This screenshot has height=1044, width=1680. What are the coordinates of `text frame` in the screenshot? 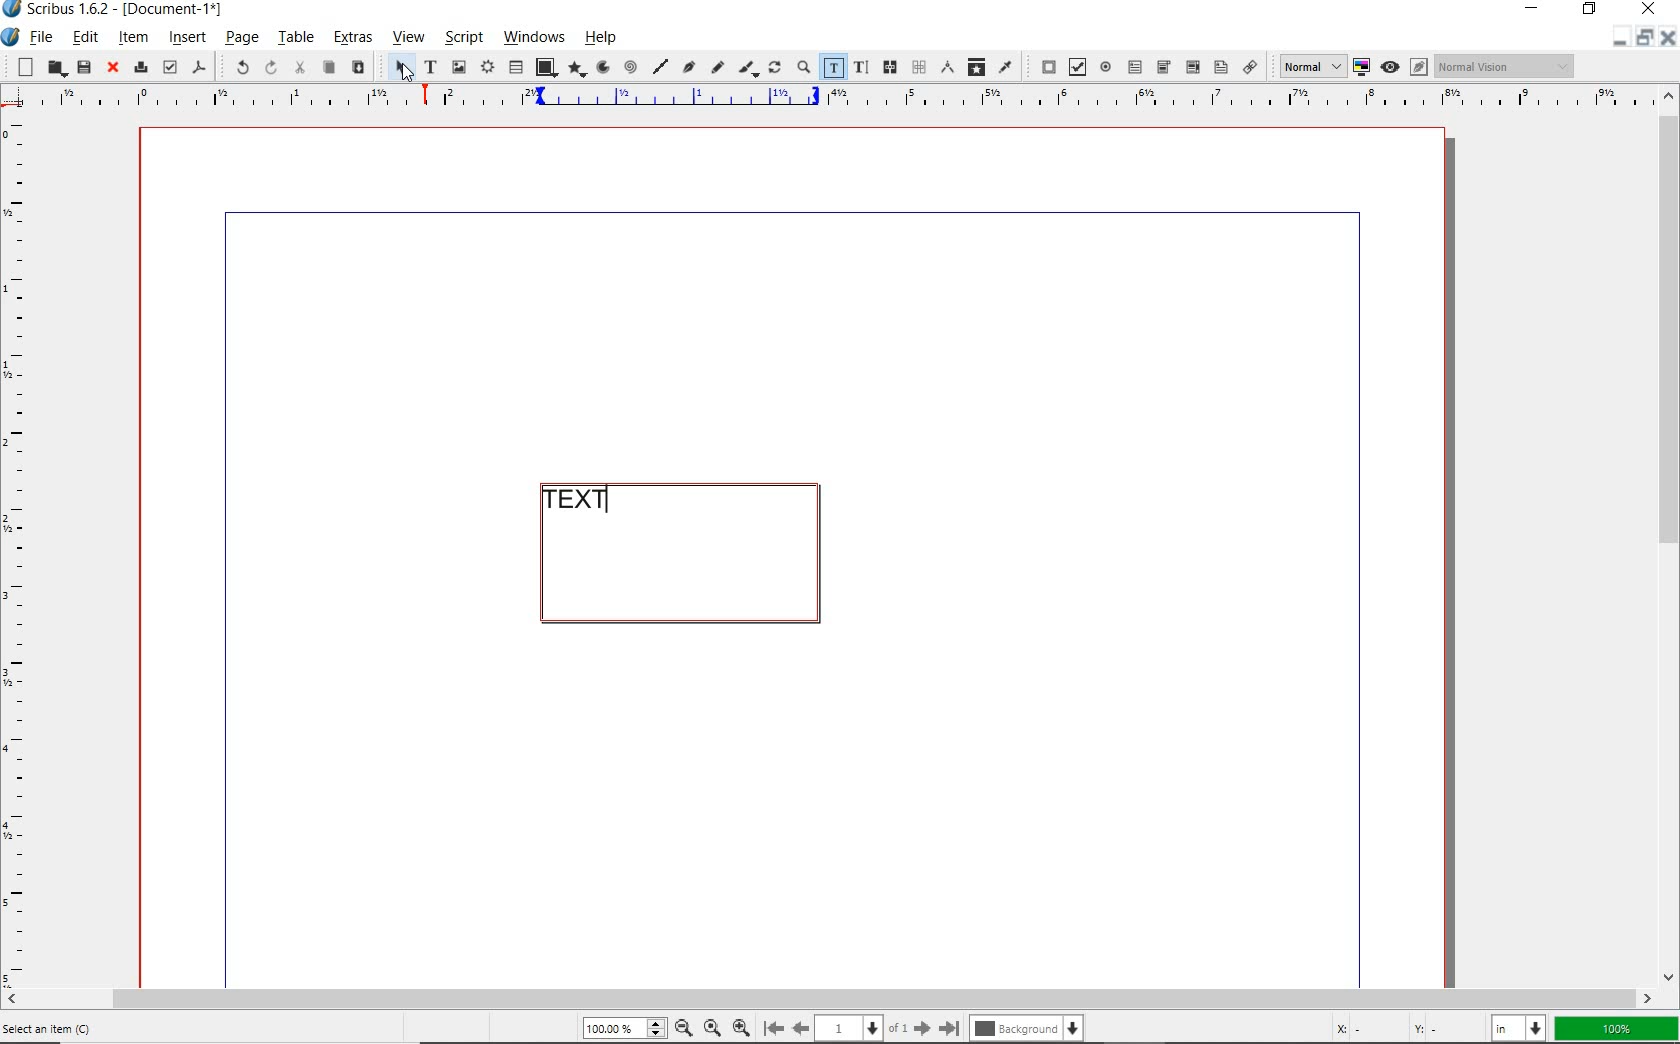 It's located at (427, 67).